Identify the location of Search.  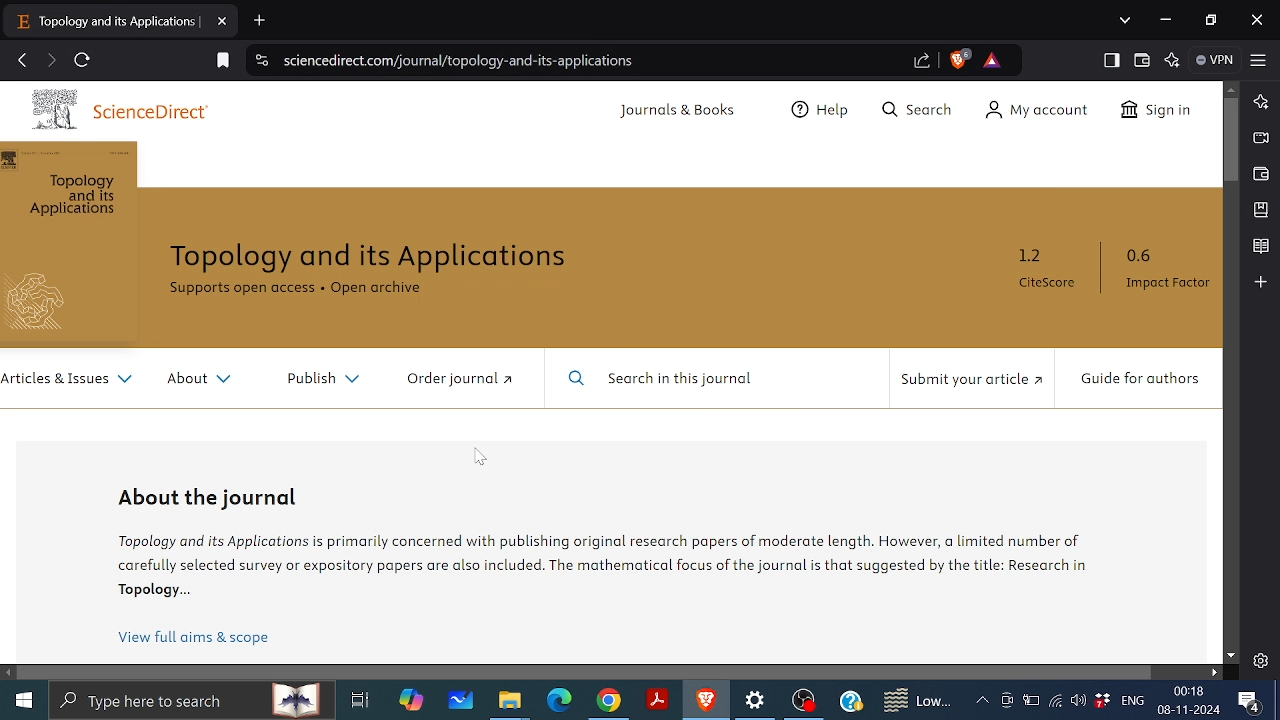
(917, 109).